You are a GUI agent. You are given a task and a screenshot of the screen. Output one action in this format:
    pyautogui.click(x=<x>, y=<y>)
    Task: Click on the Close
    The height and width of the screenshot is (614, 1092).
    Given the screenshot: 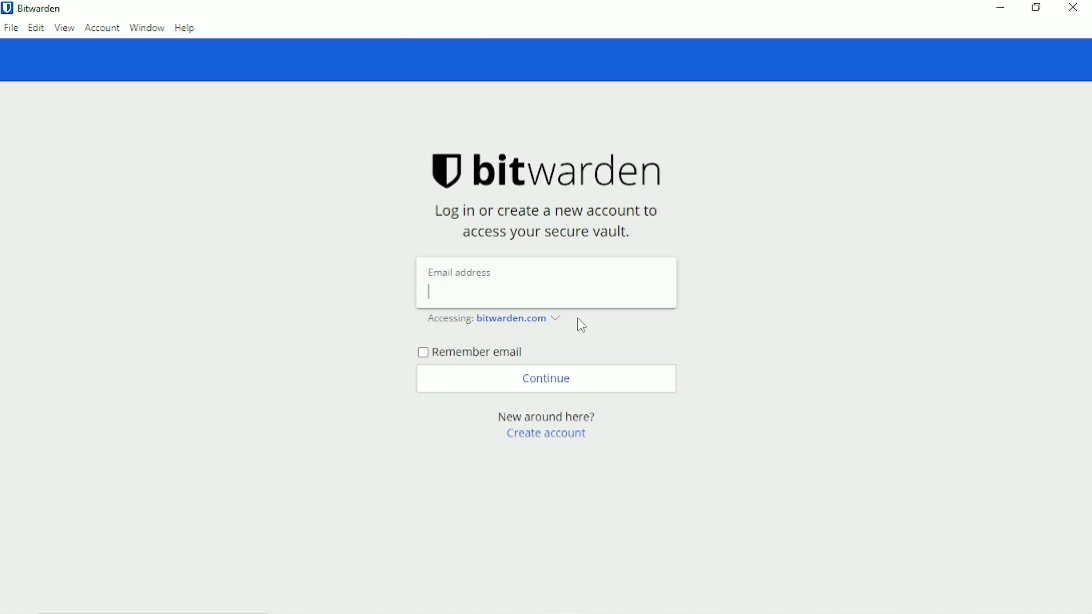 What is the action you would take?
    pyautogui.click(x=1074, y=9)
    